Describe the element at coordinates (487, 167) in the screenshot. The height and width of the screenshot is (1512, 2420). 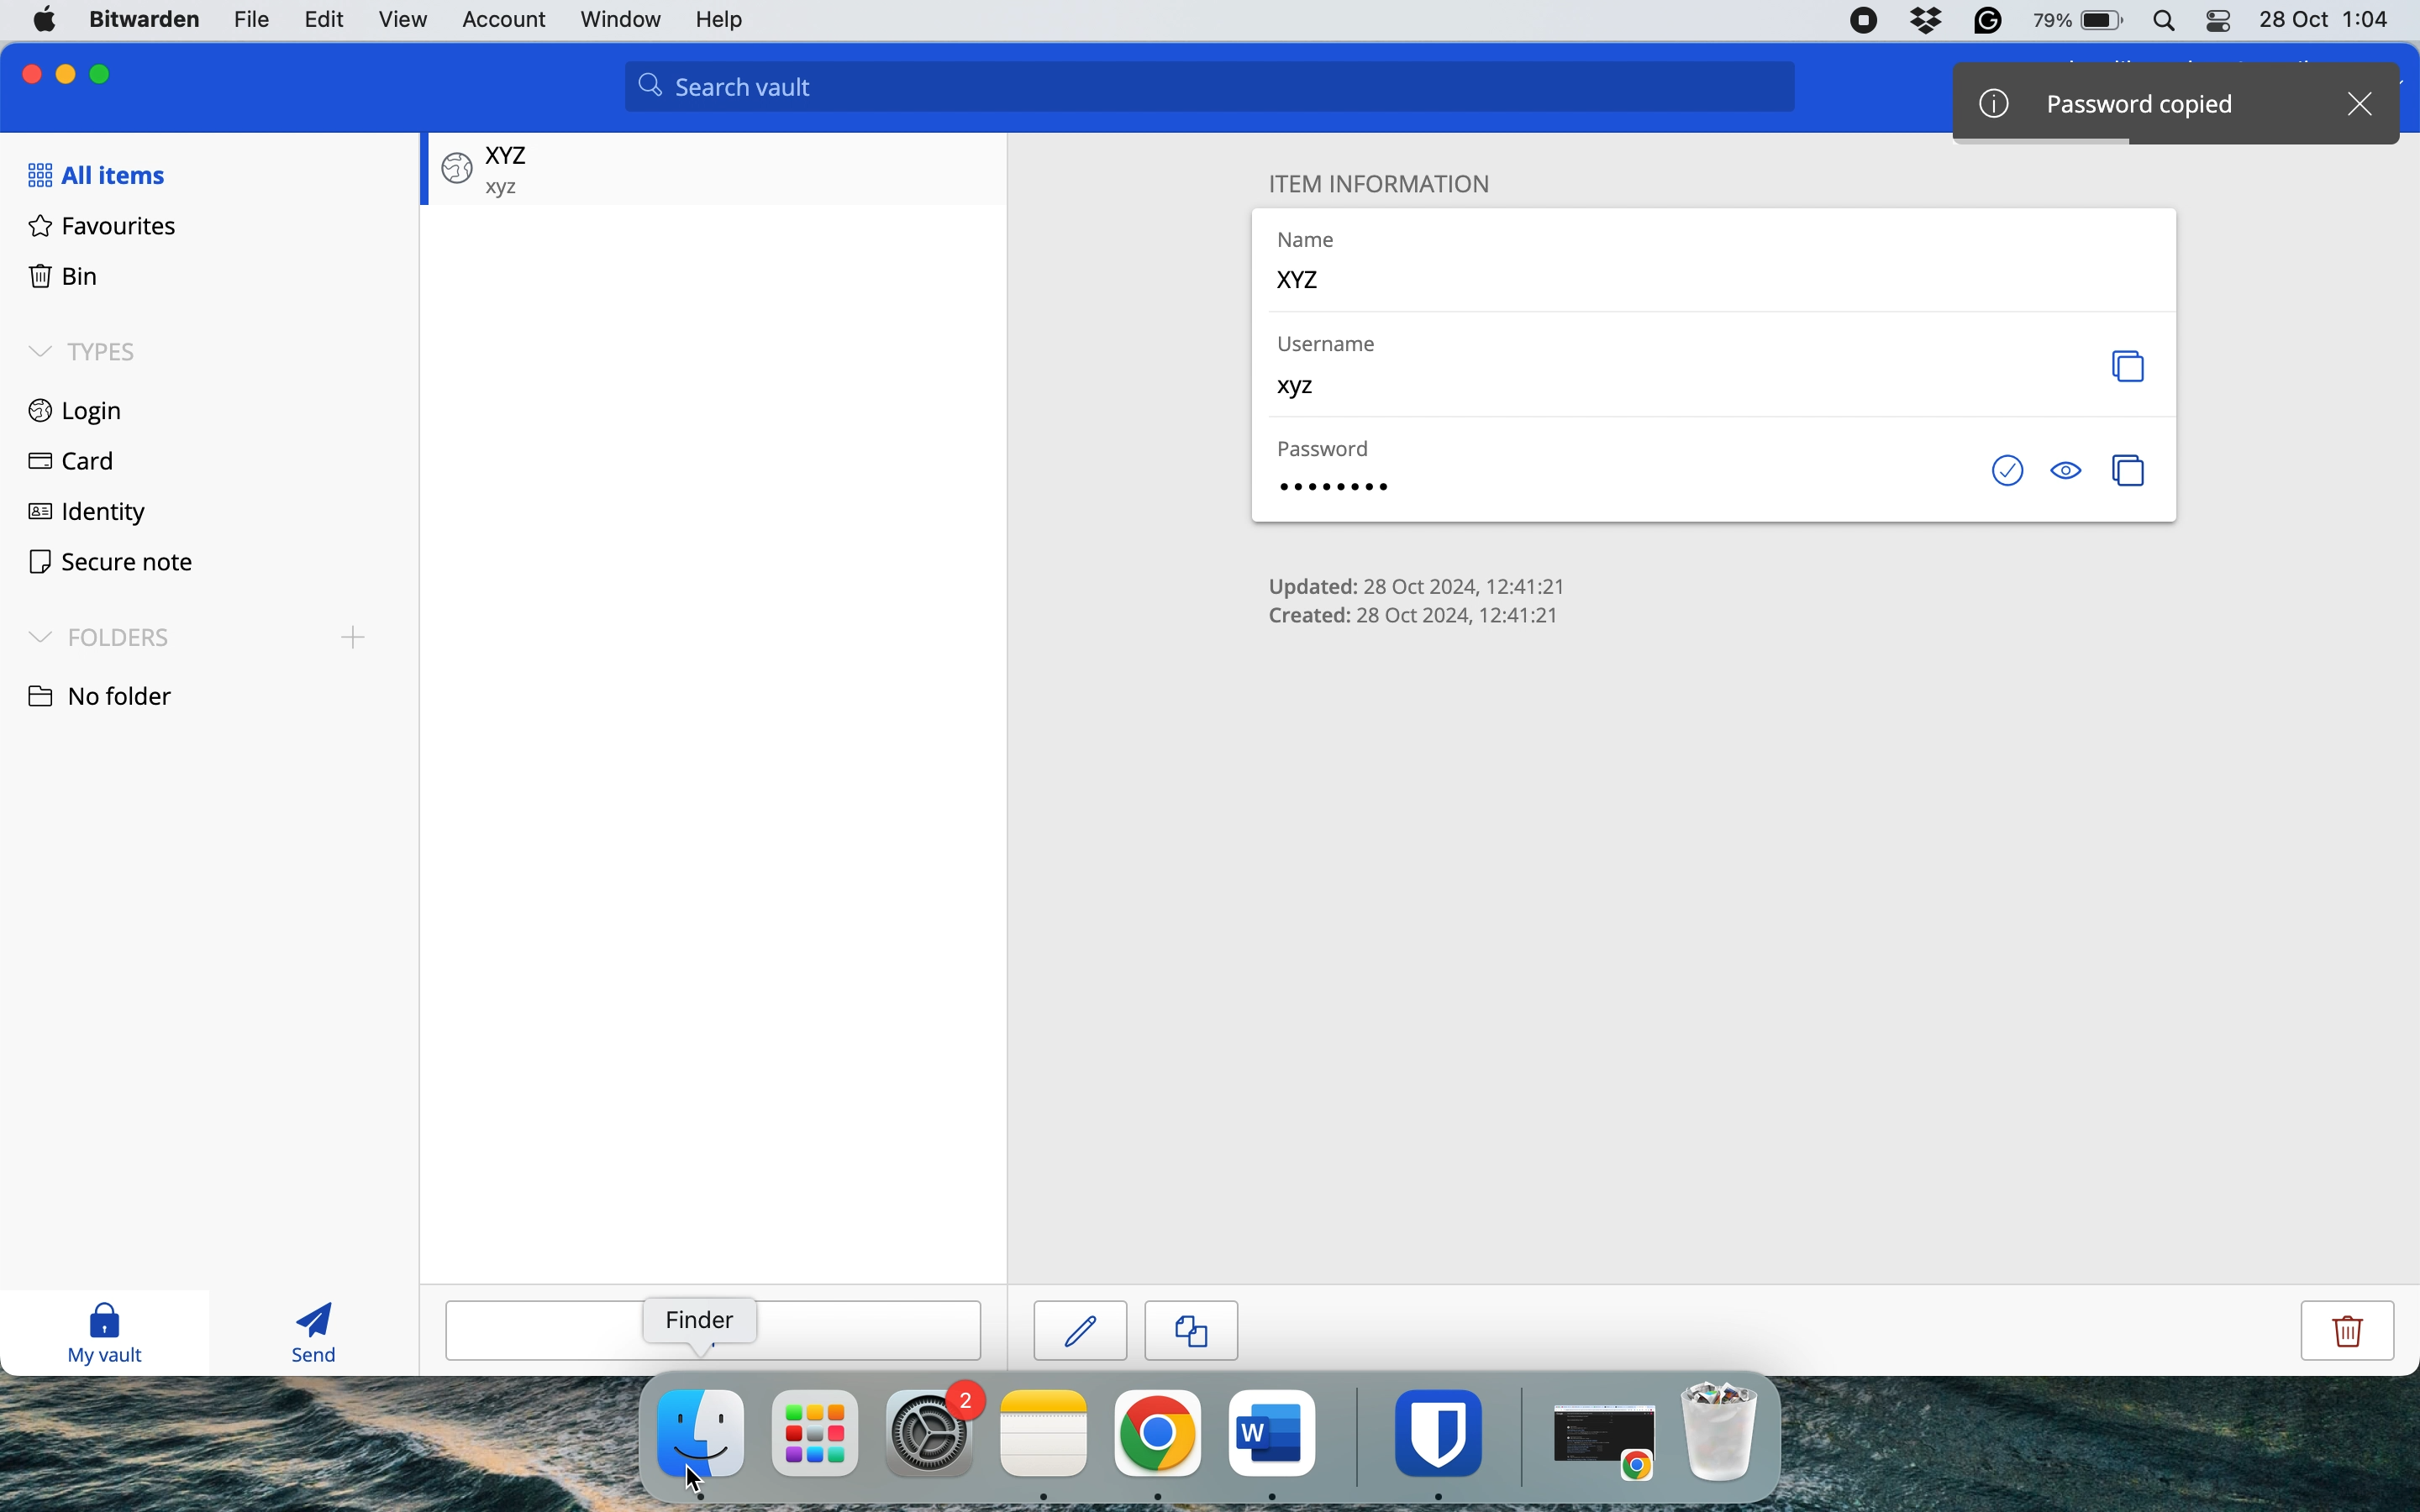
I see `saved password` at that location.